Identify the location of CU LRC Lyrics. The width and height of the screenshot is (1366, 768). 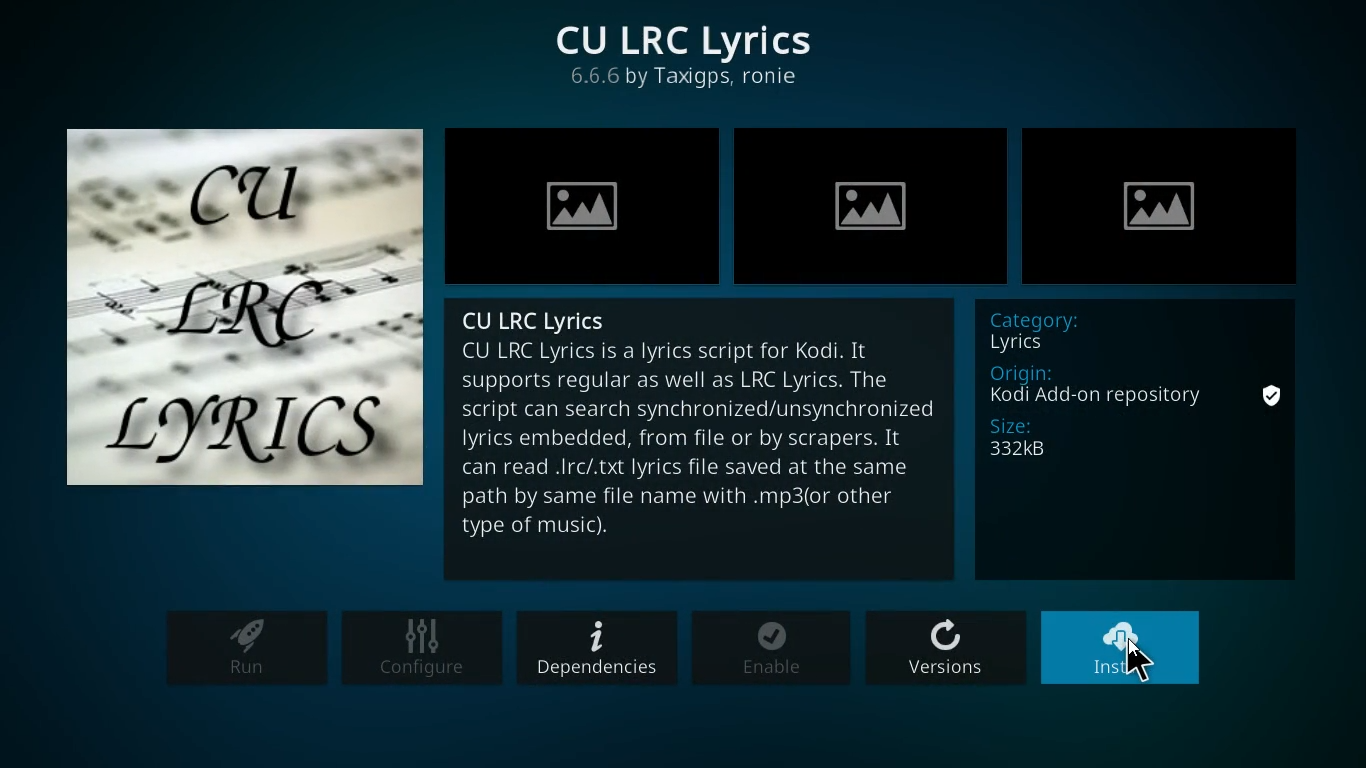
(695, 37).